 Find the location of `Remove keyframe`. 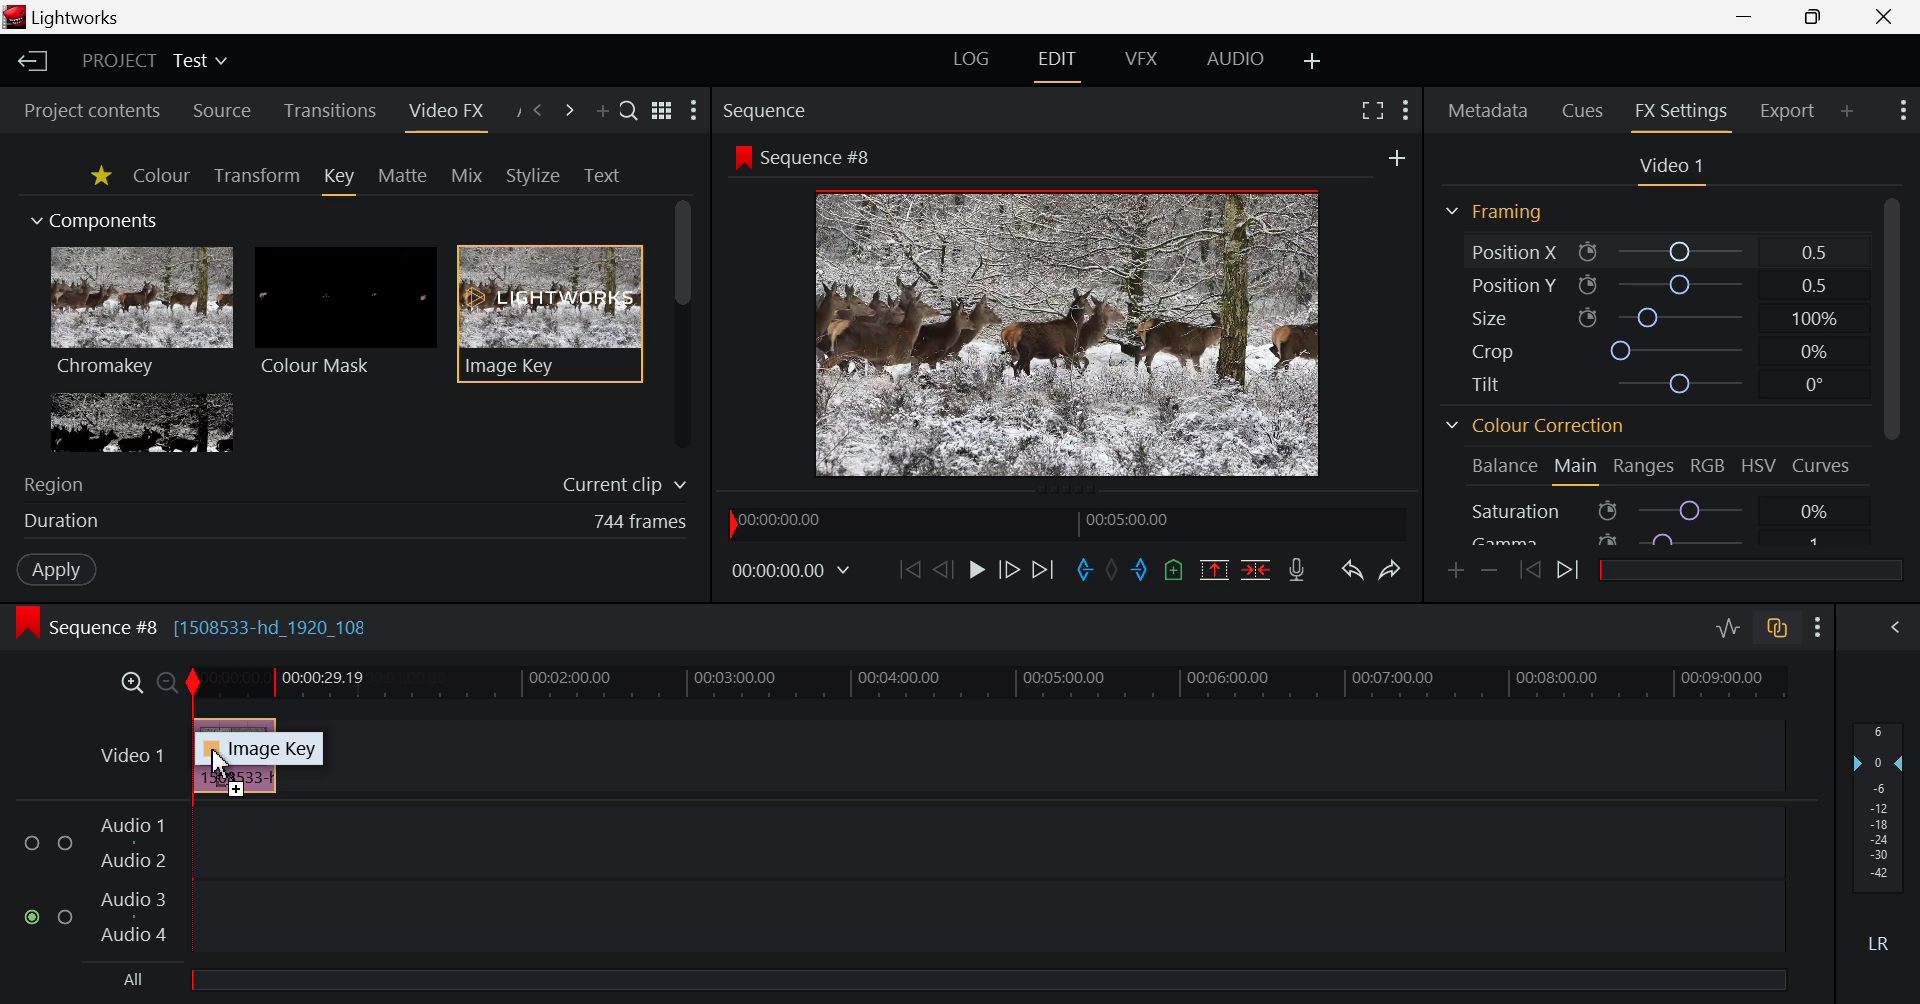

Remove keyframe is located at coordinates (1493, 569).